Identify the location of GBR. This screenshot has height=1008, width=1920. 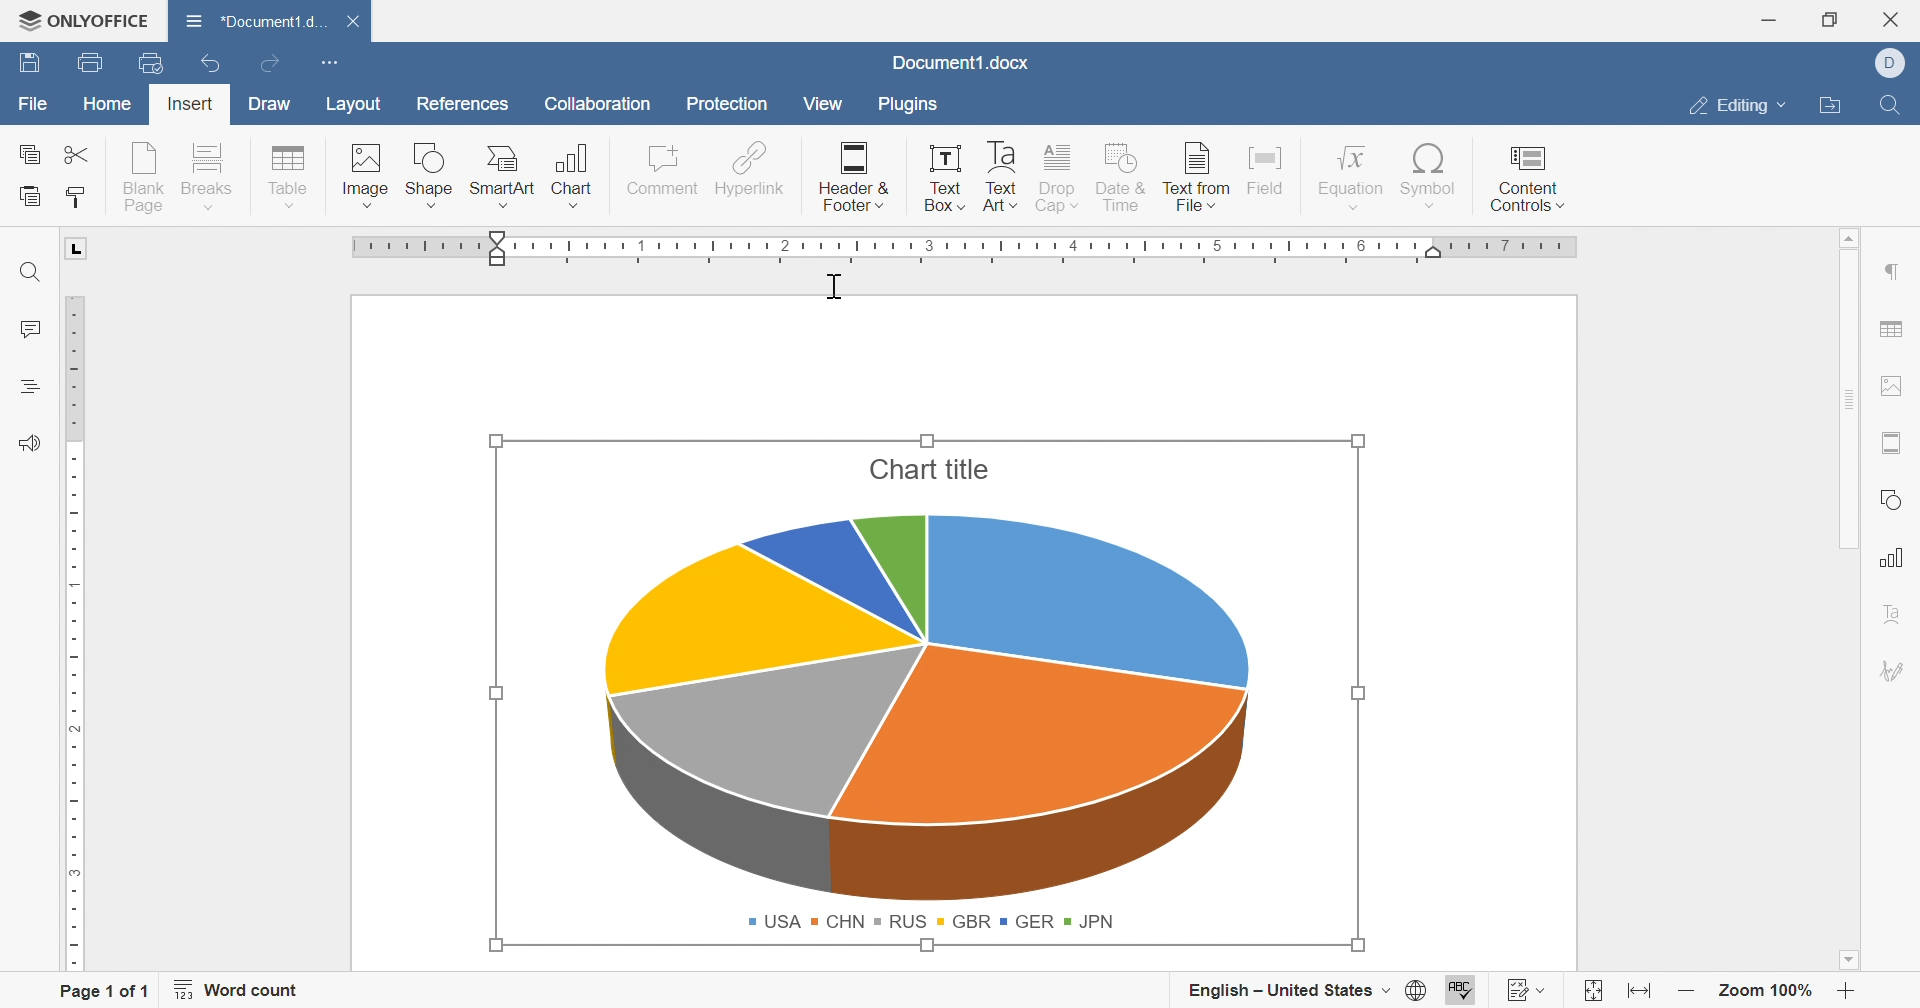
(964, 920).